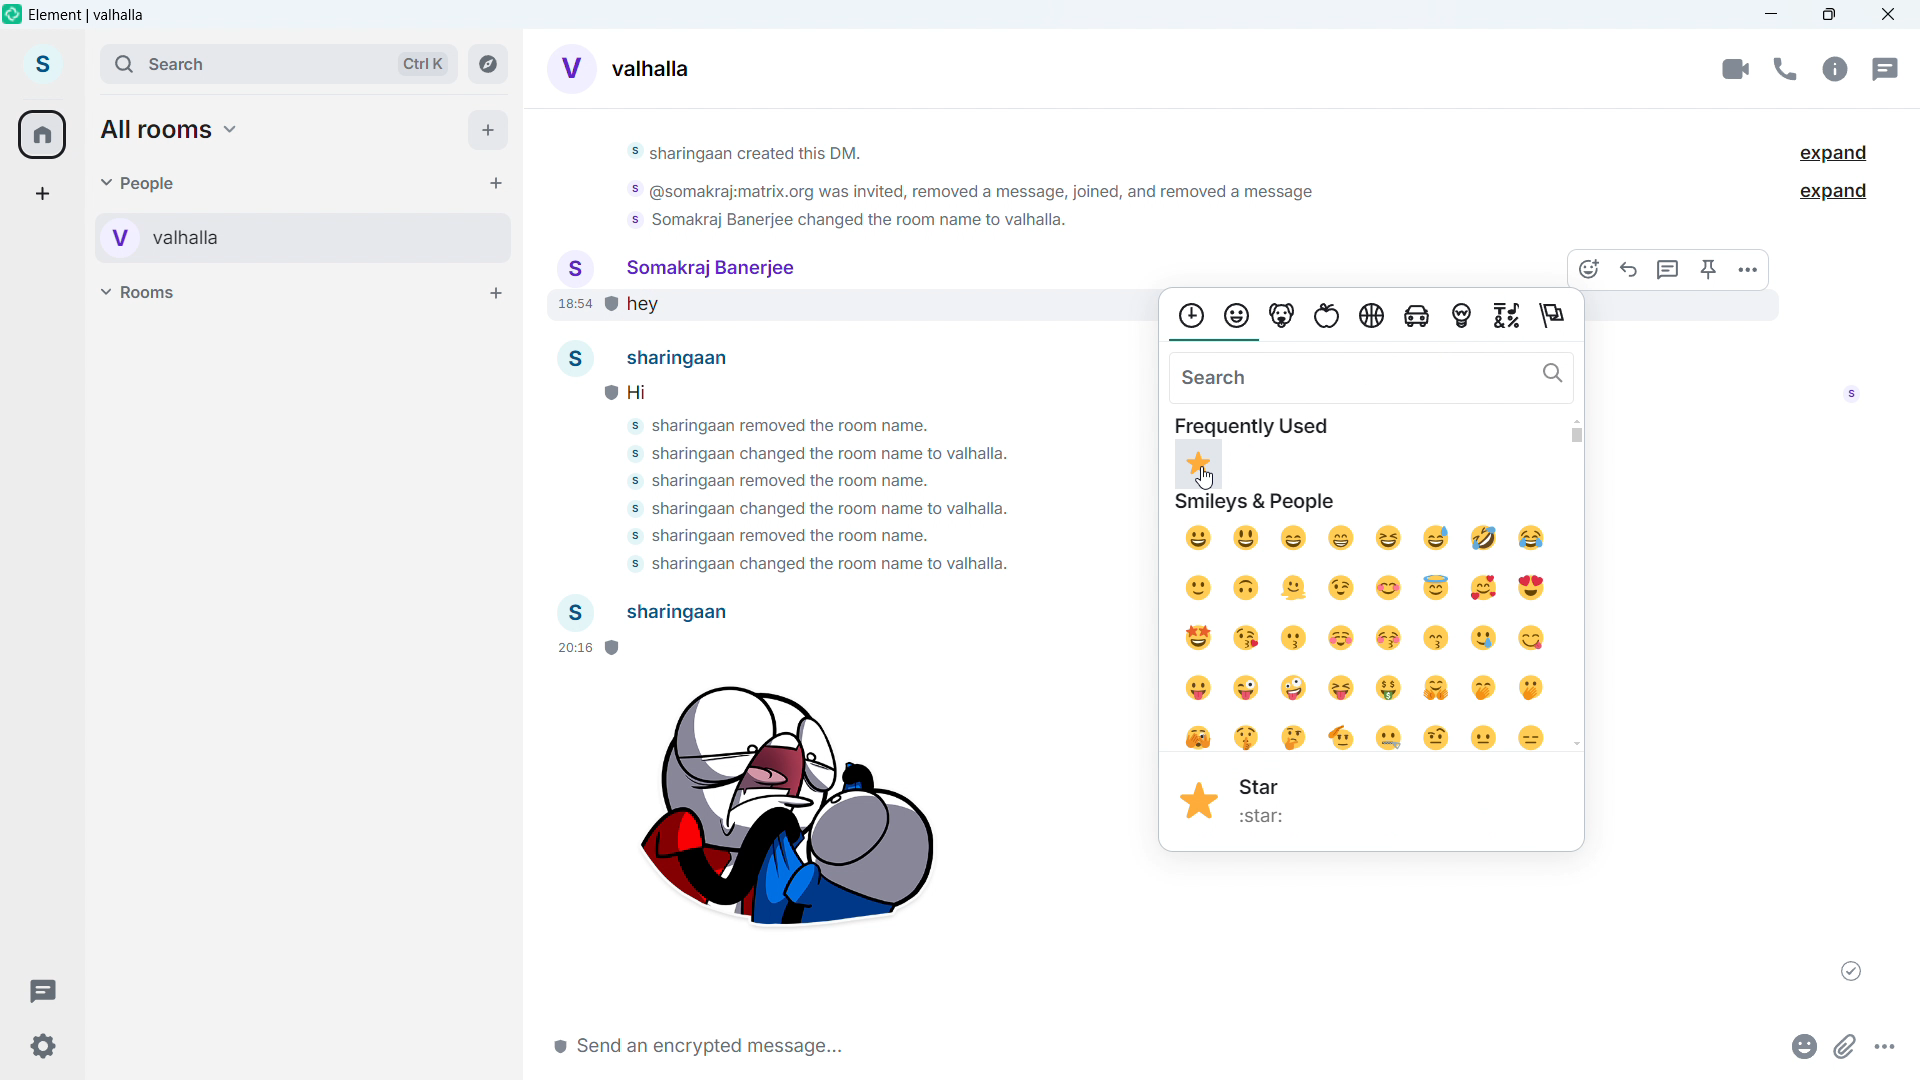 The width and height of the screenshot is (1920, 1080). Describe the element at coordinates (1537, 588) in the screenshot. I see `smiling face with heart eyes` at that location.